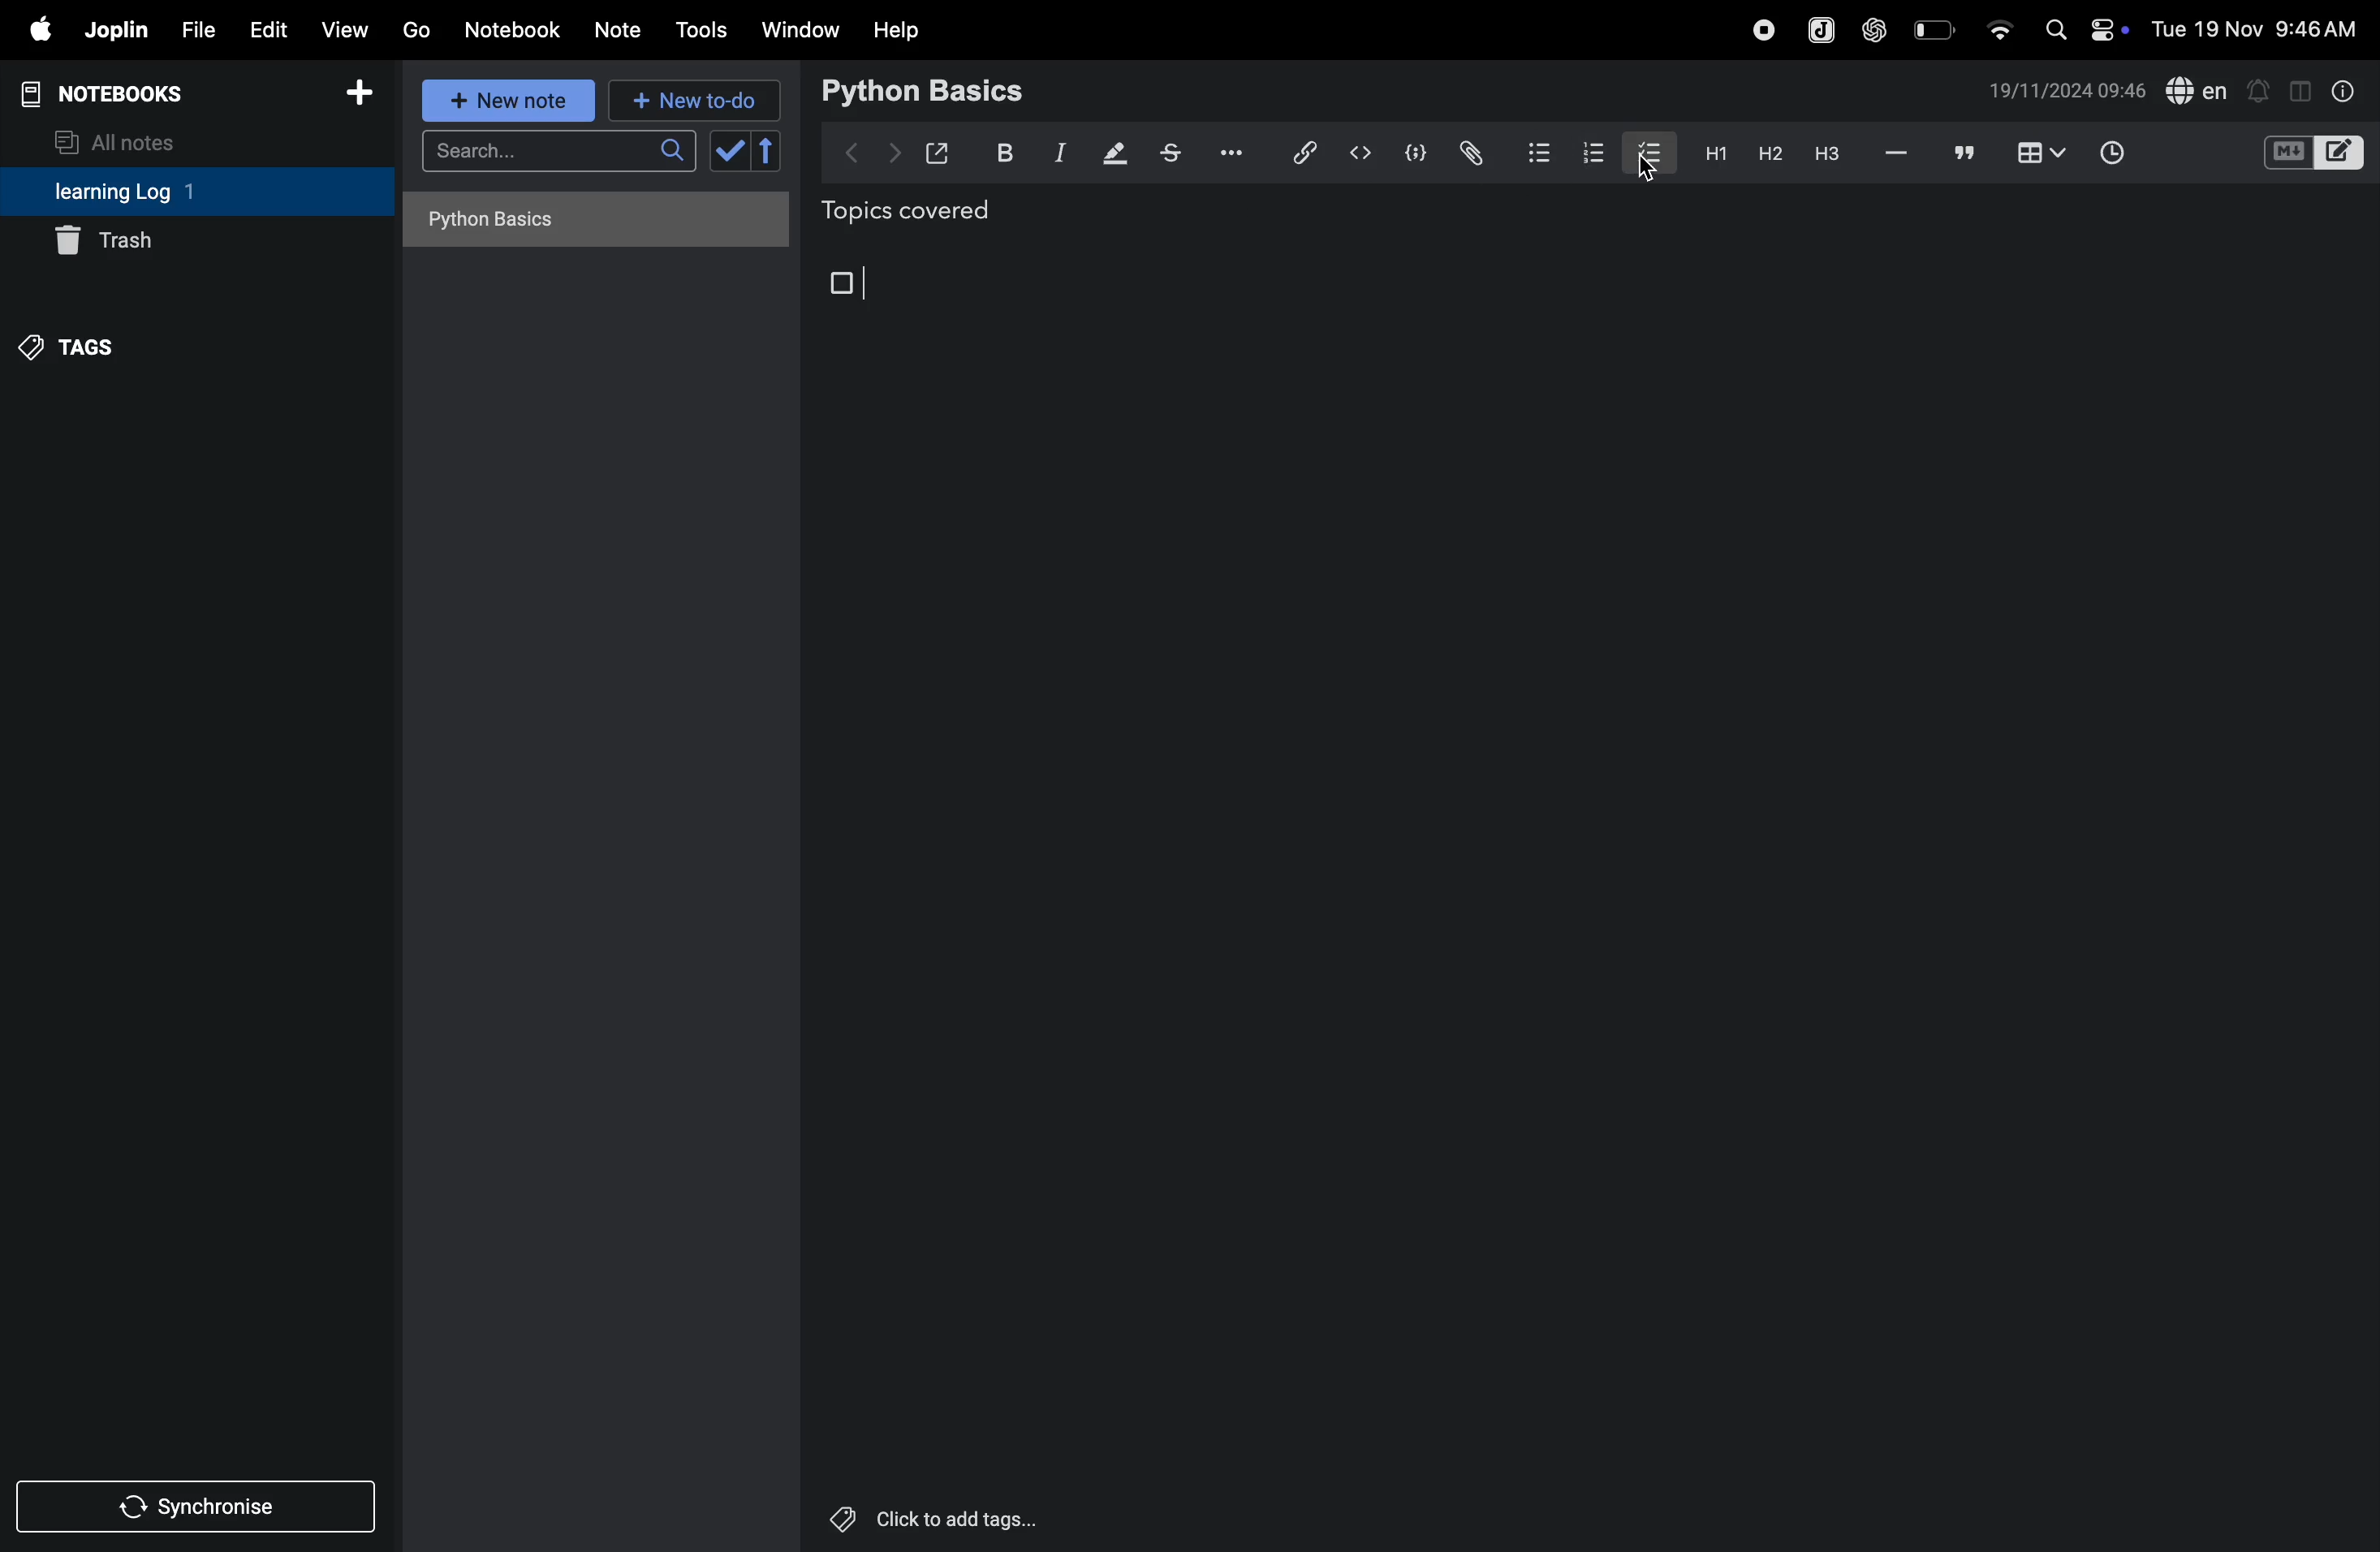 The image size is (2380, 1552). I want to click on synchronise, so click(200, 1508).